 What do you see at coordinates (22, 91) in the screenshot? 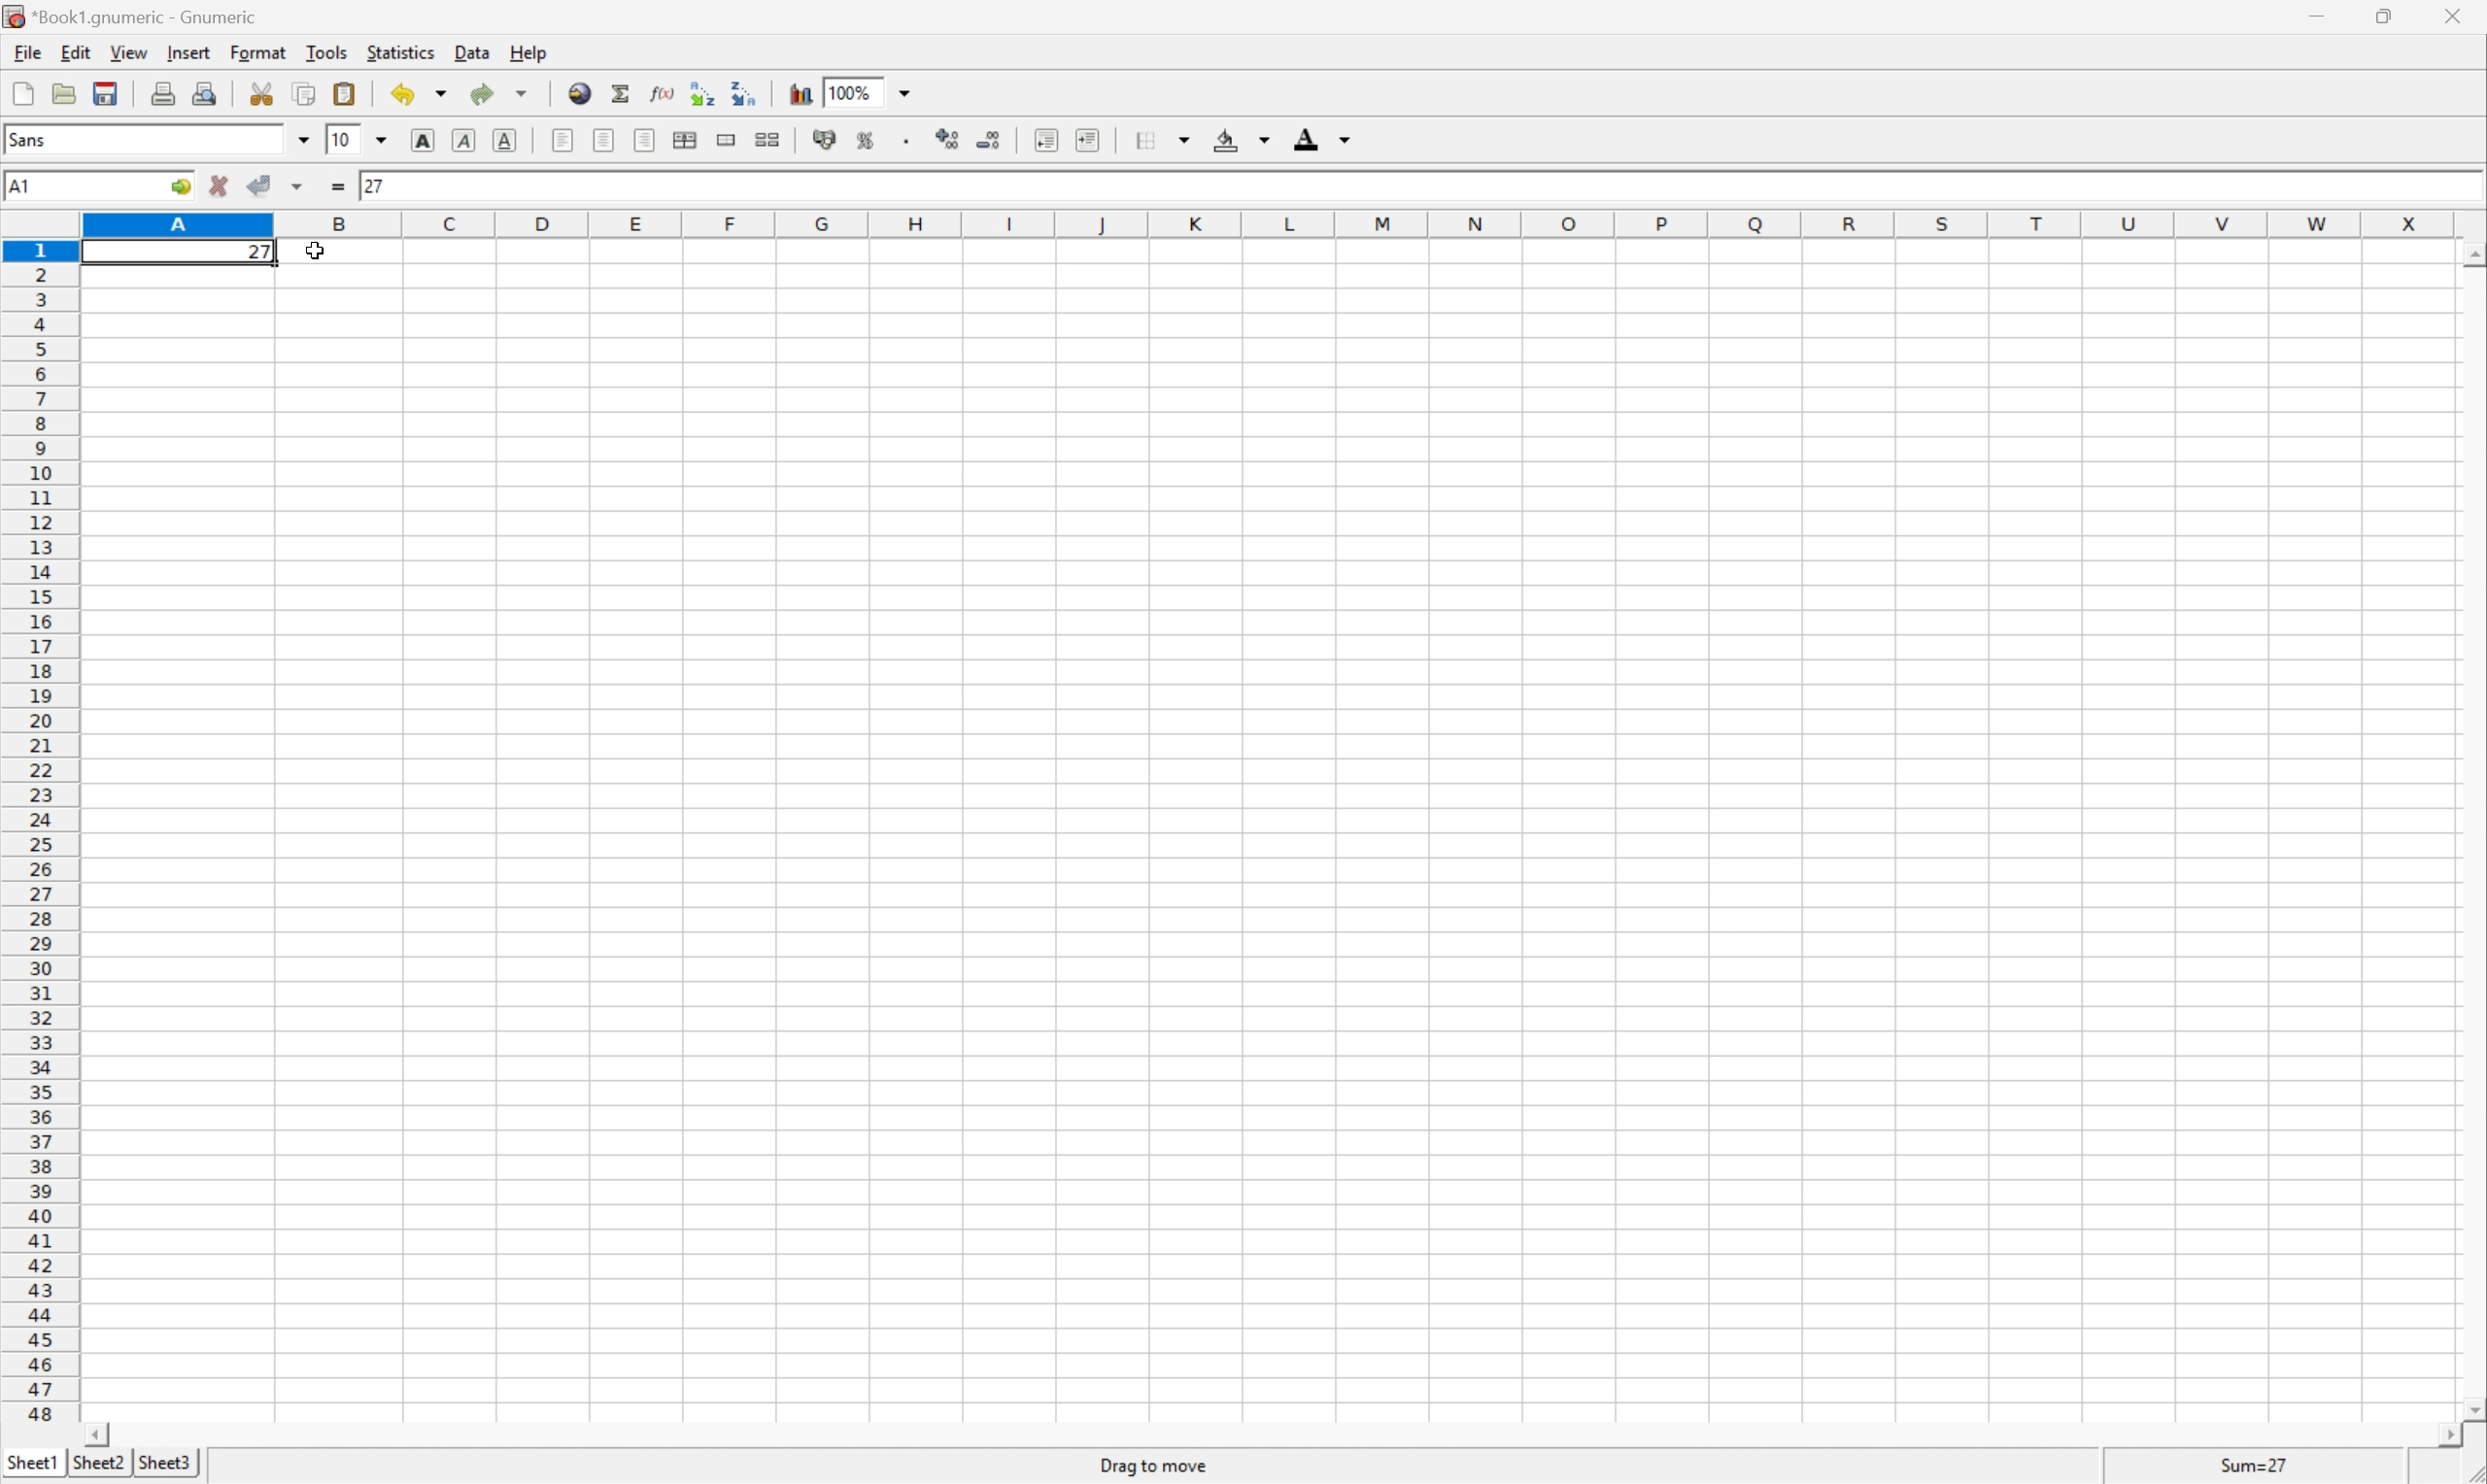
I see `Create a new workbook` at bounding box center [22, 91].